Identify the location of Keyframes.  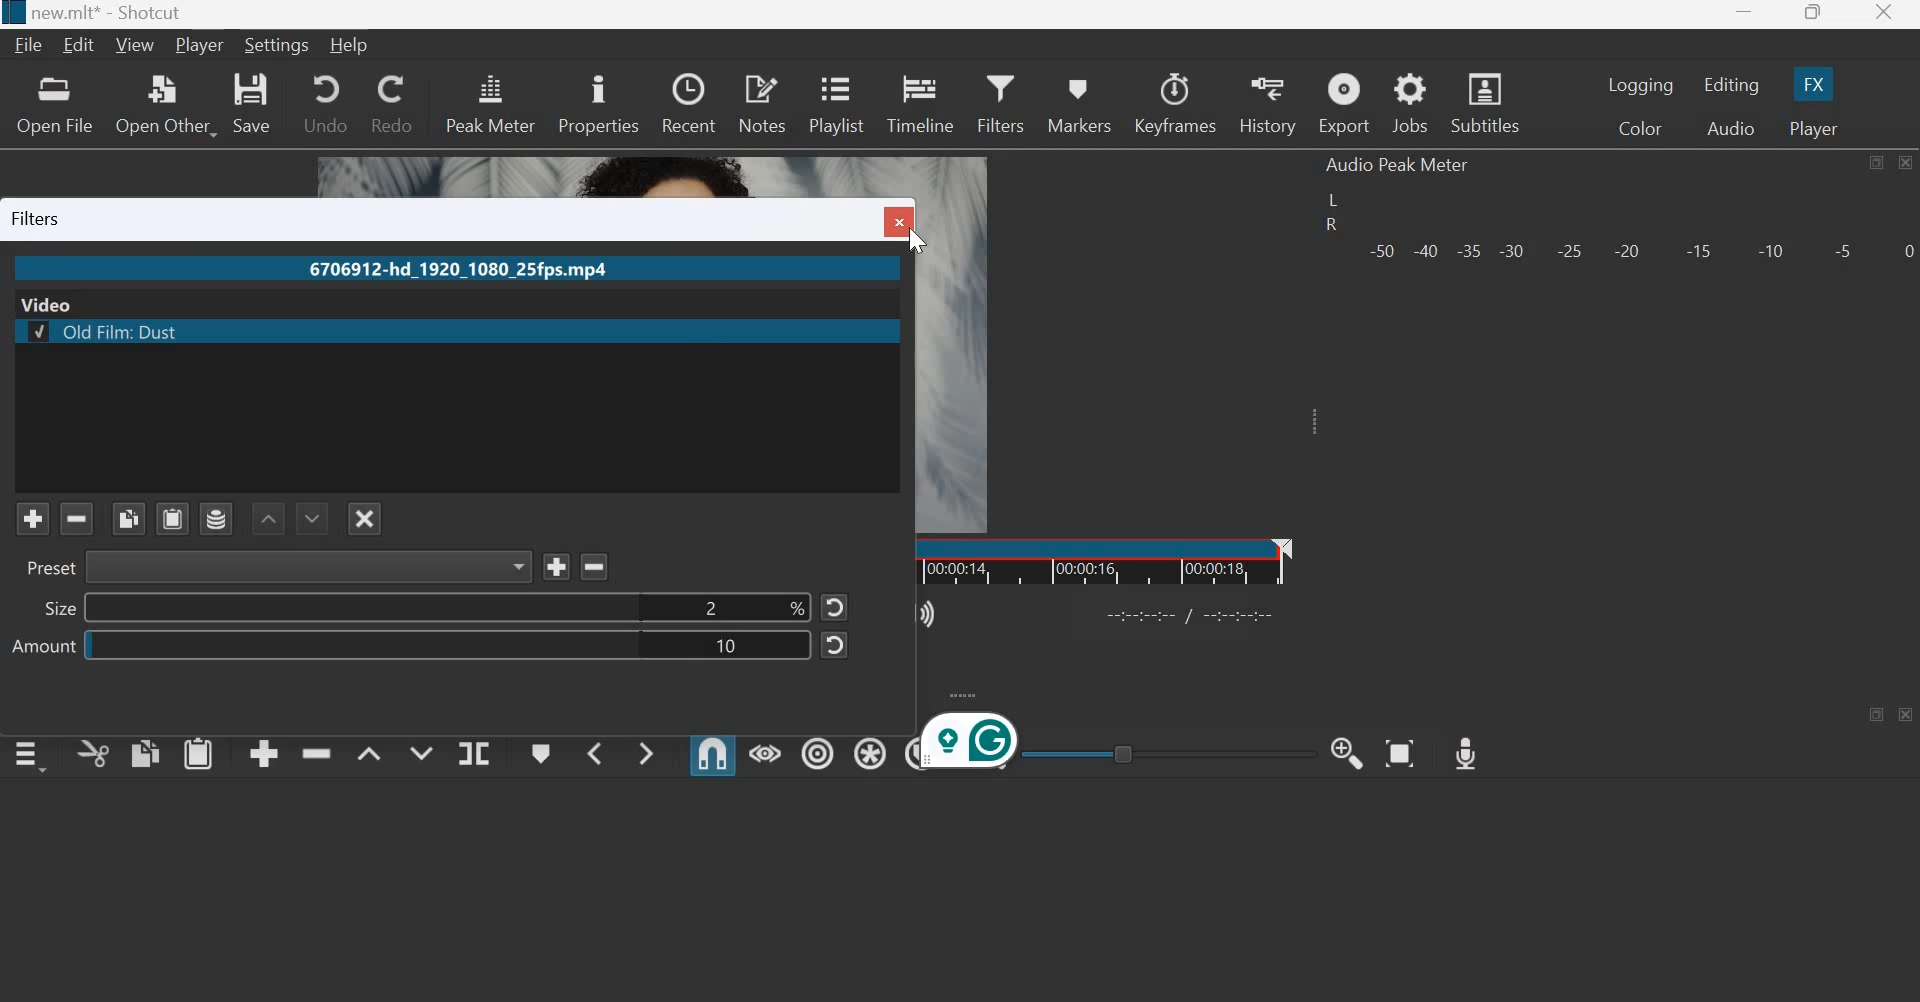
(1176, 103).